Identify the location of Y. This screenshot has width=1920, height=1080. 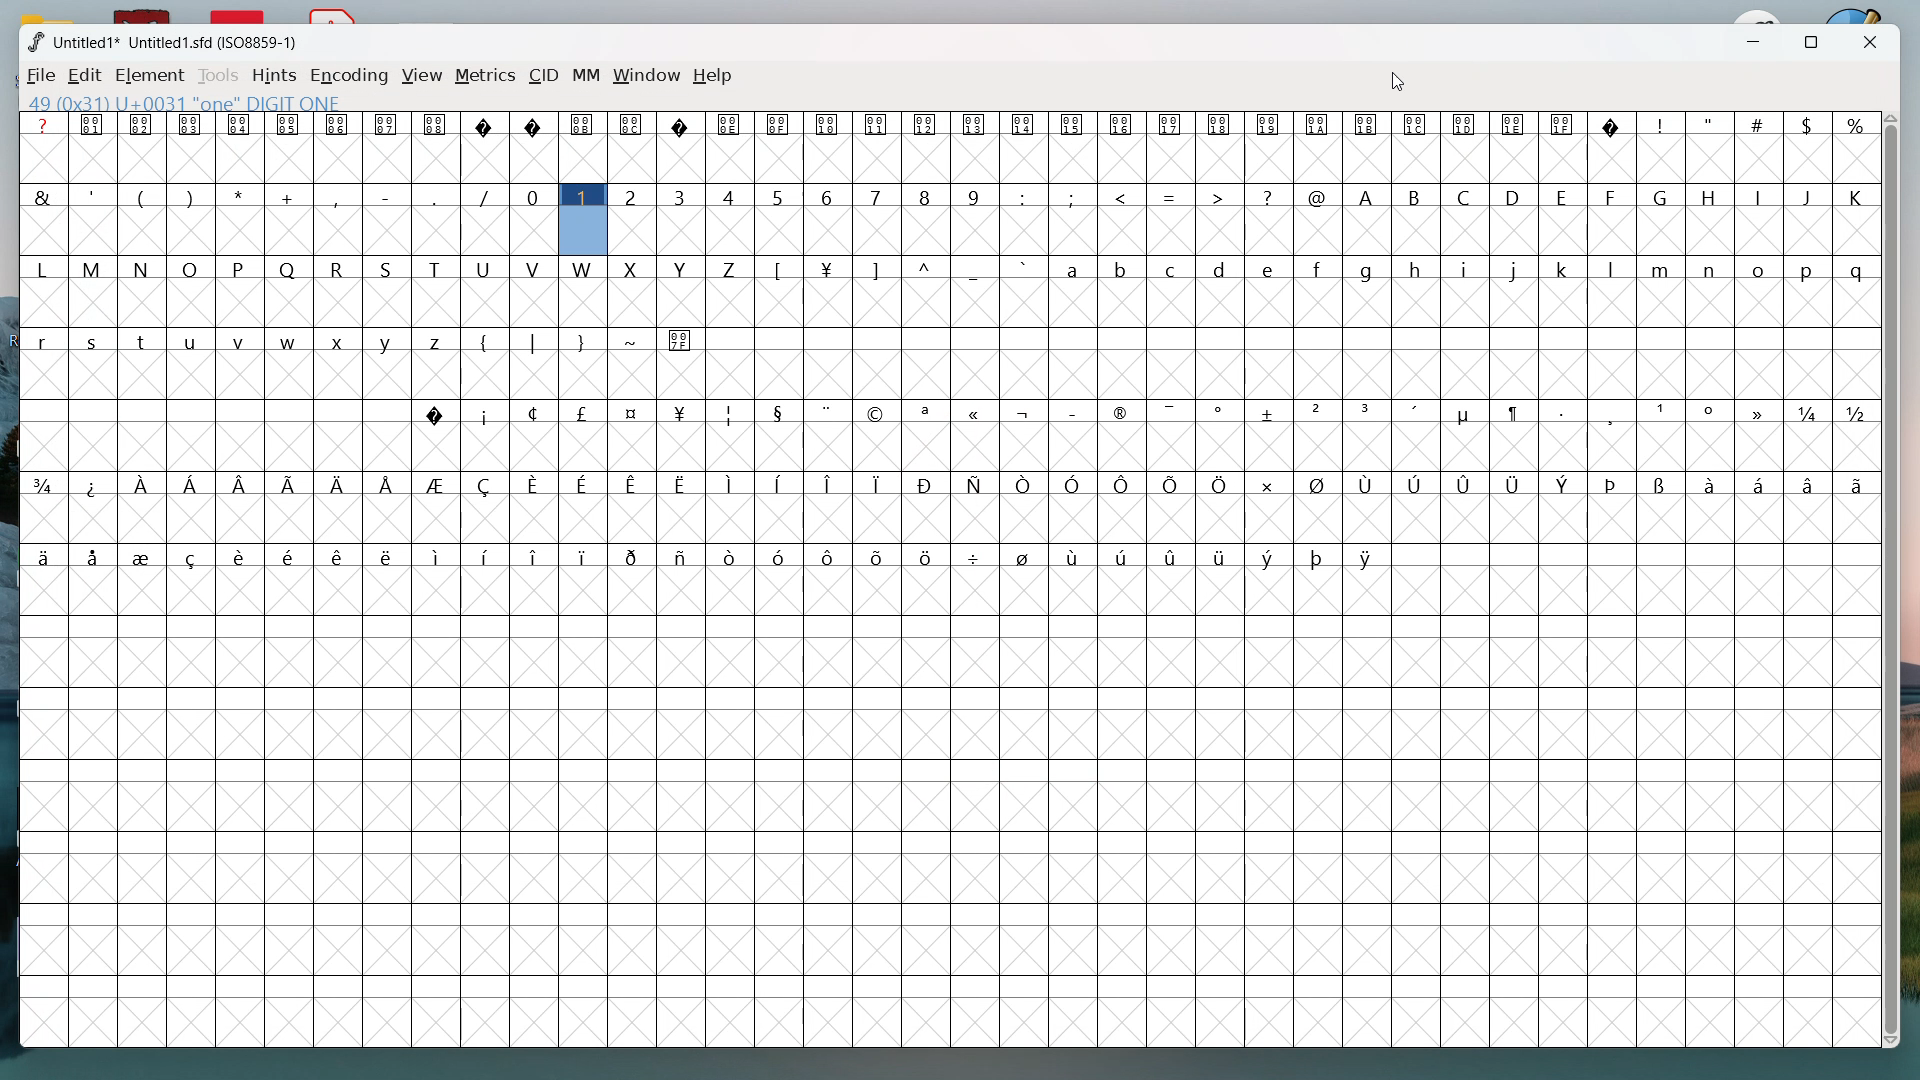
(680, 268).